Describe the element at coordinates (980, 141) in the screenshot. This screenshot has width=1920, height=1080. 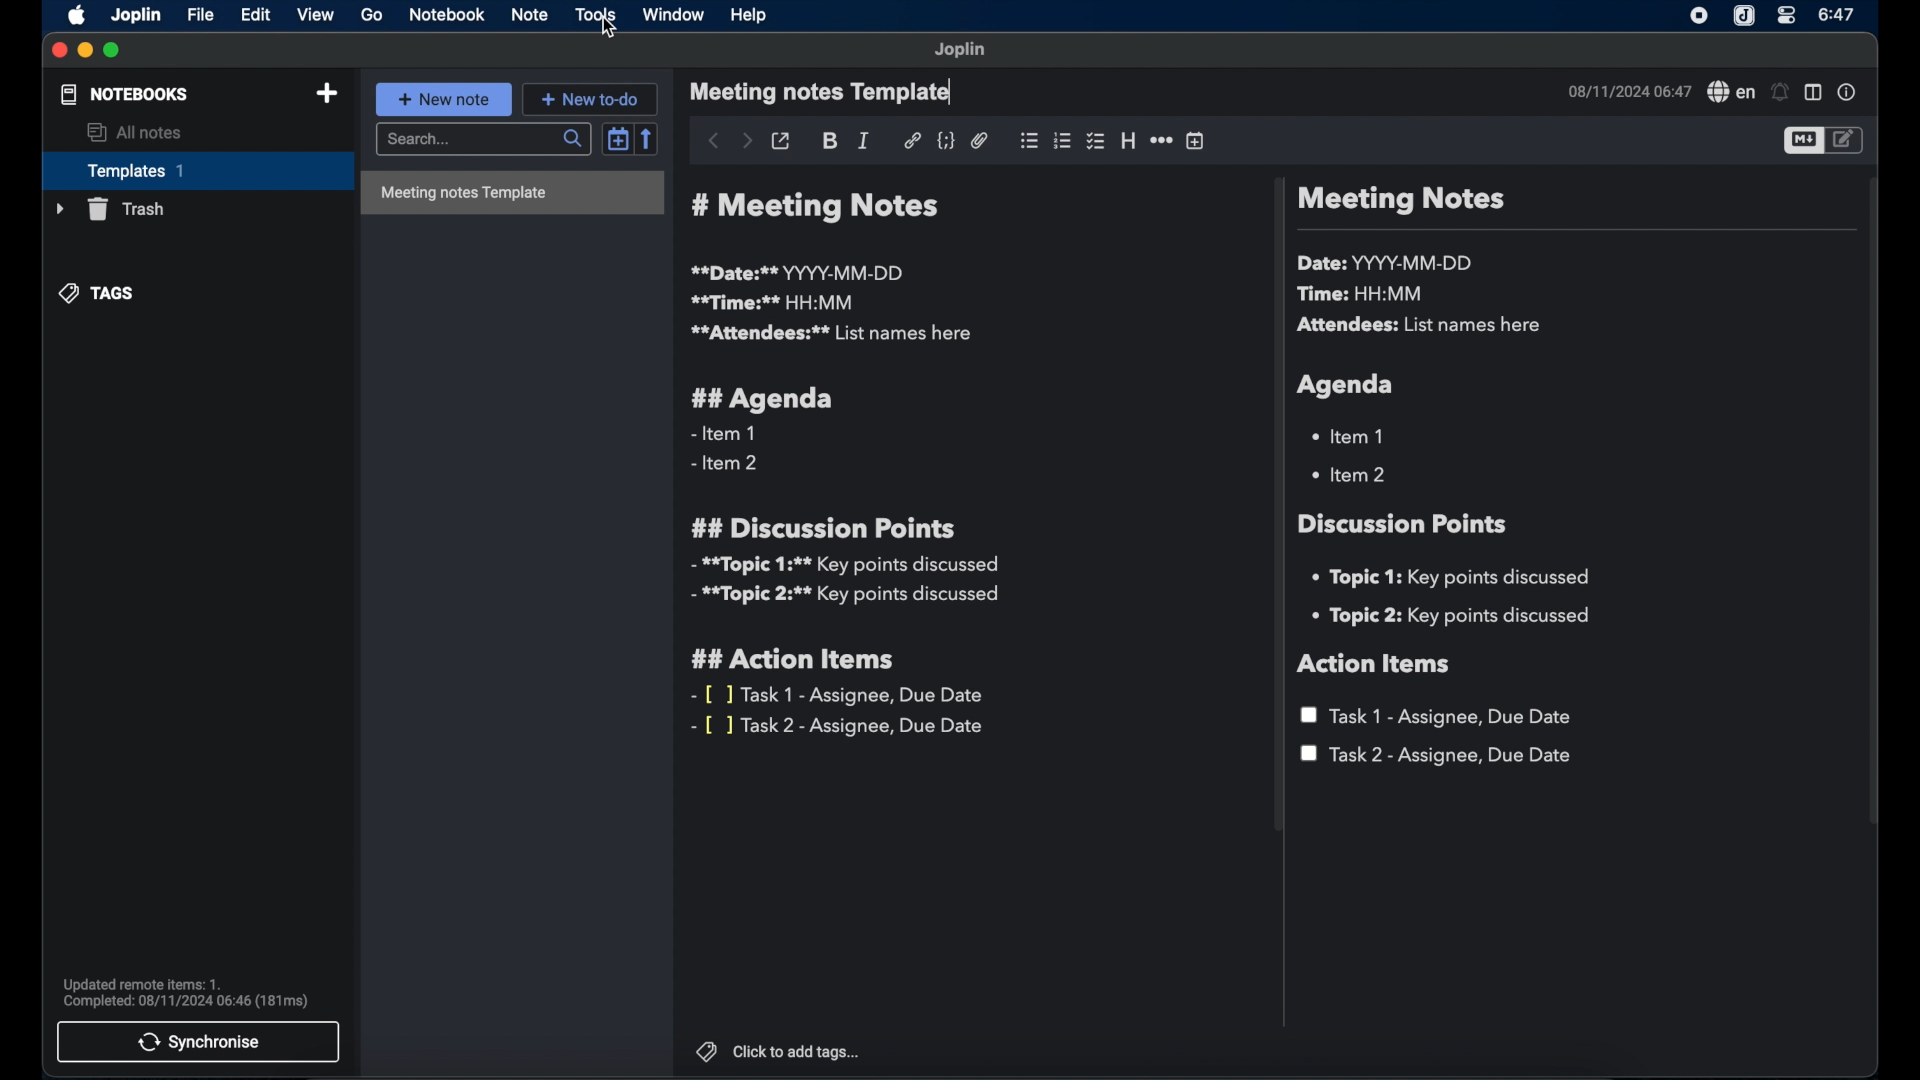
I see `attach file` at that location.